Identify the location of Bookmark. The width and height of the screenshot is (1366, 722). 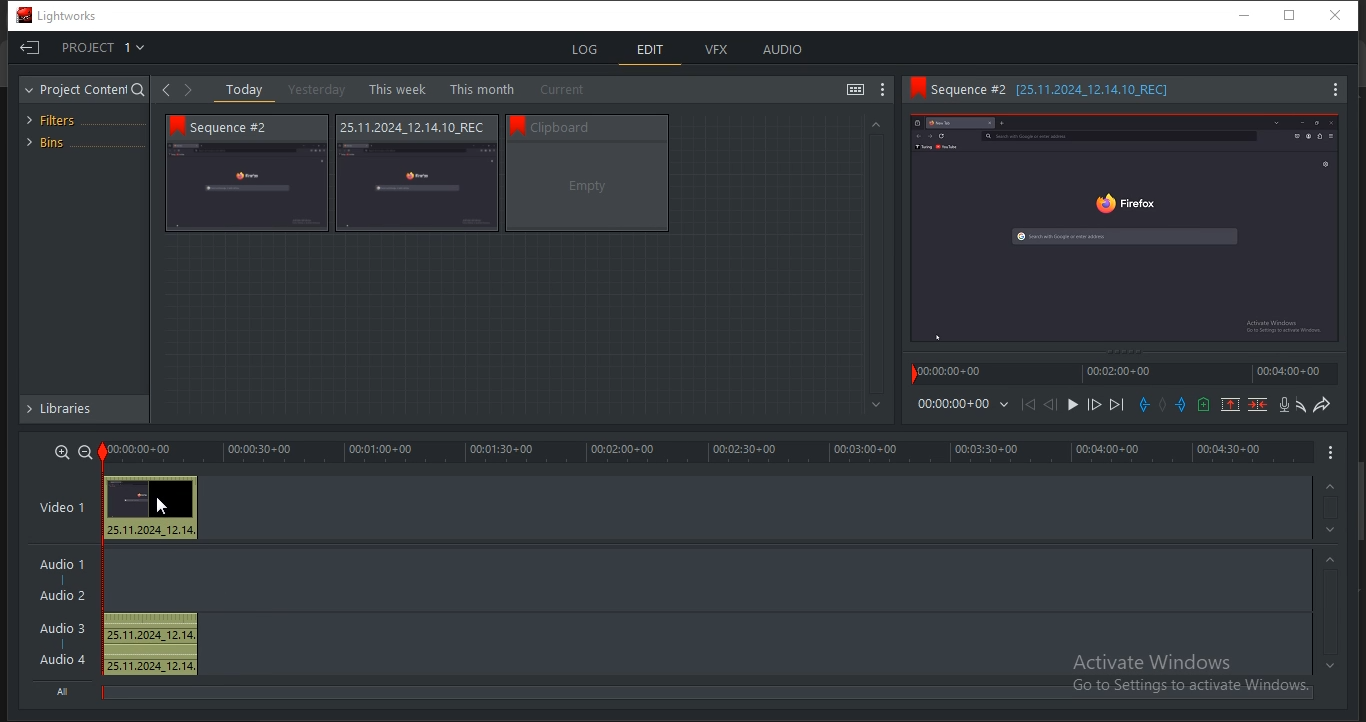
(916, 90).